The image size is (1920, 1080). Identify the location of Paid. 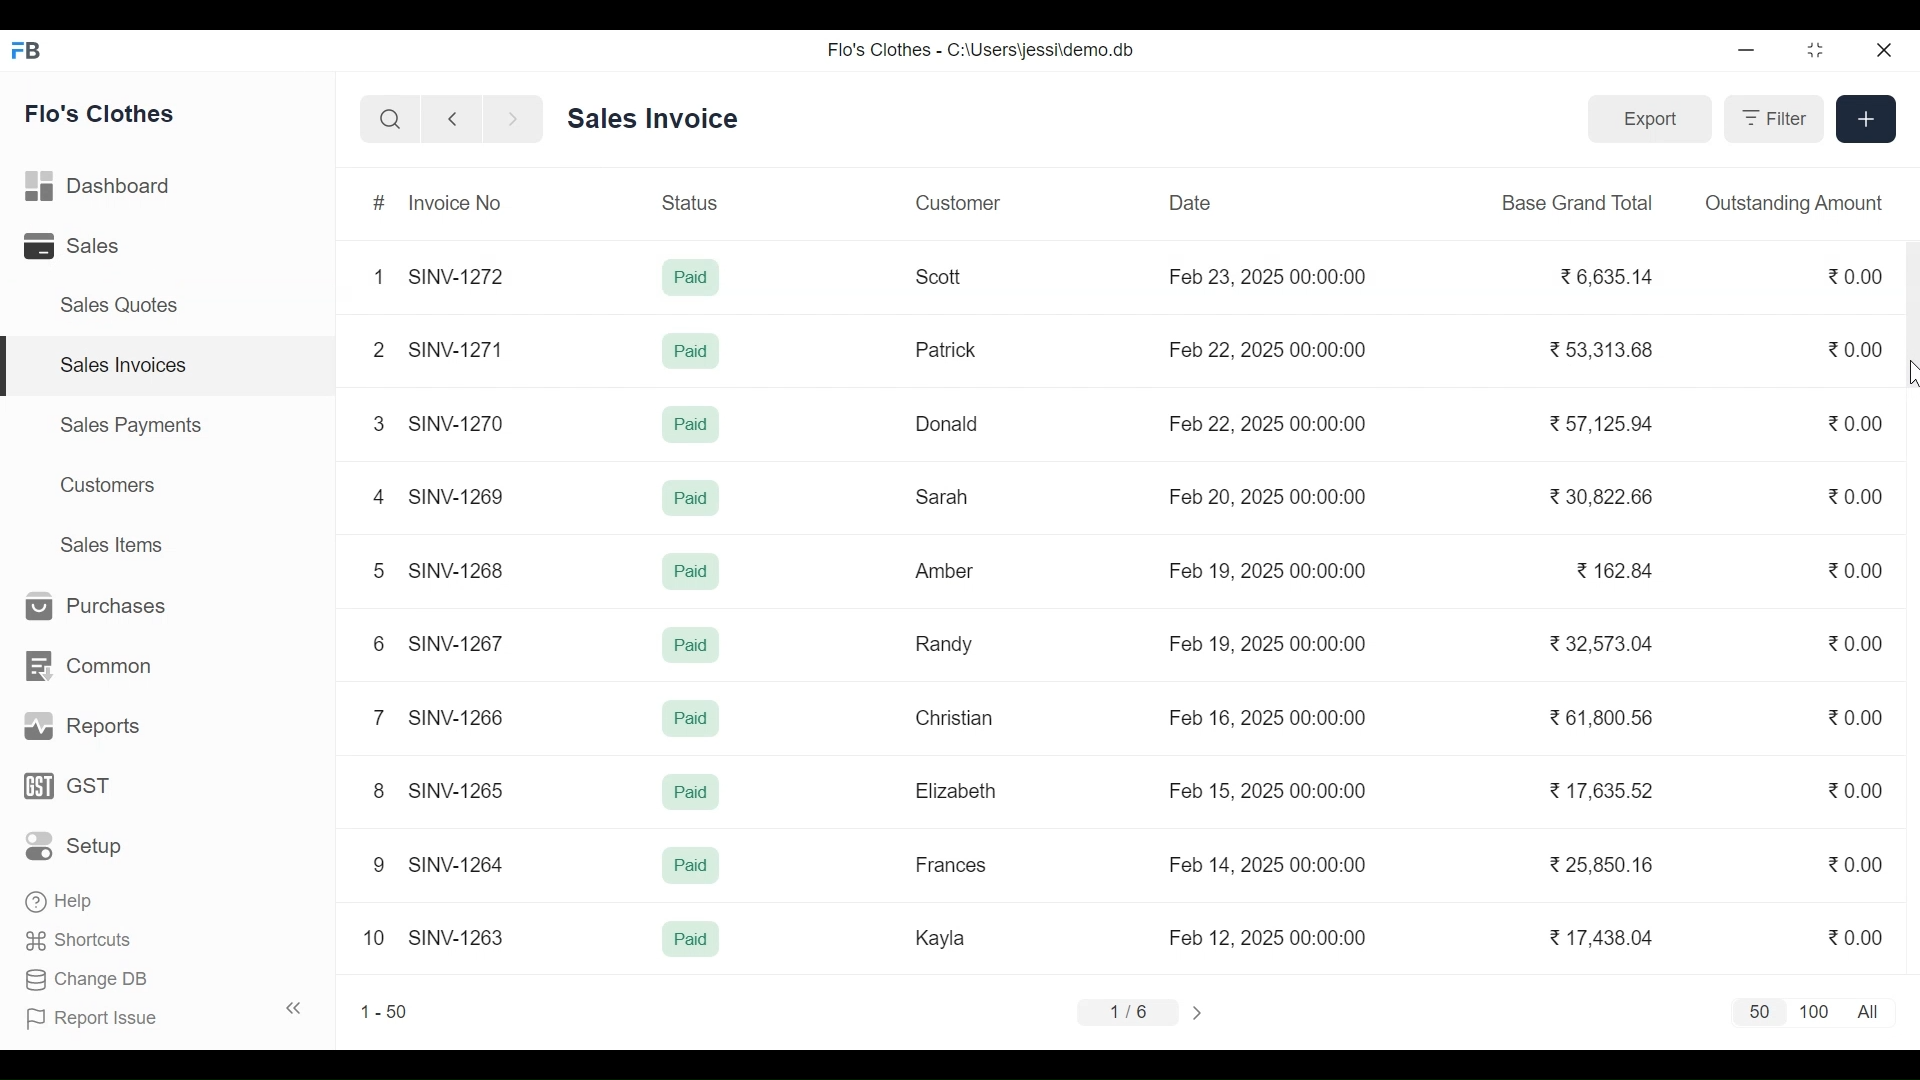
(691, 571).